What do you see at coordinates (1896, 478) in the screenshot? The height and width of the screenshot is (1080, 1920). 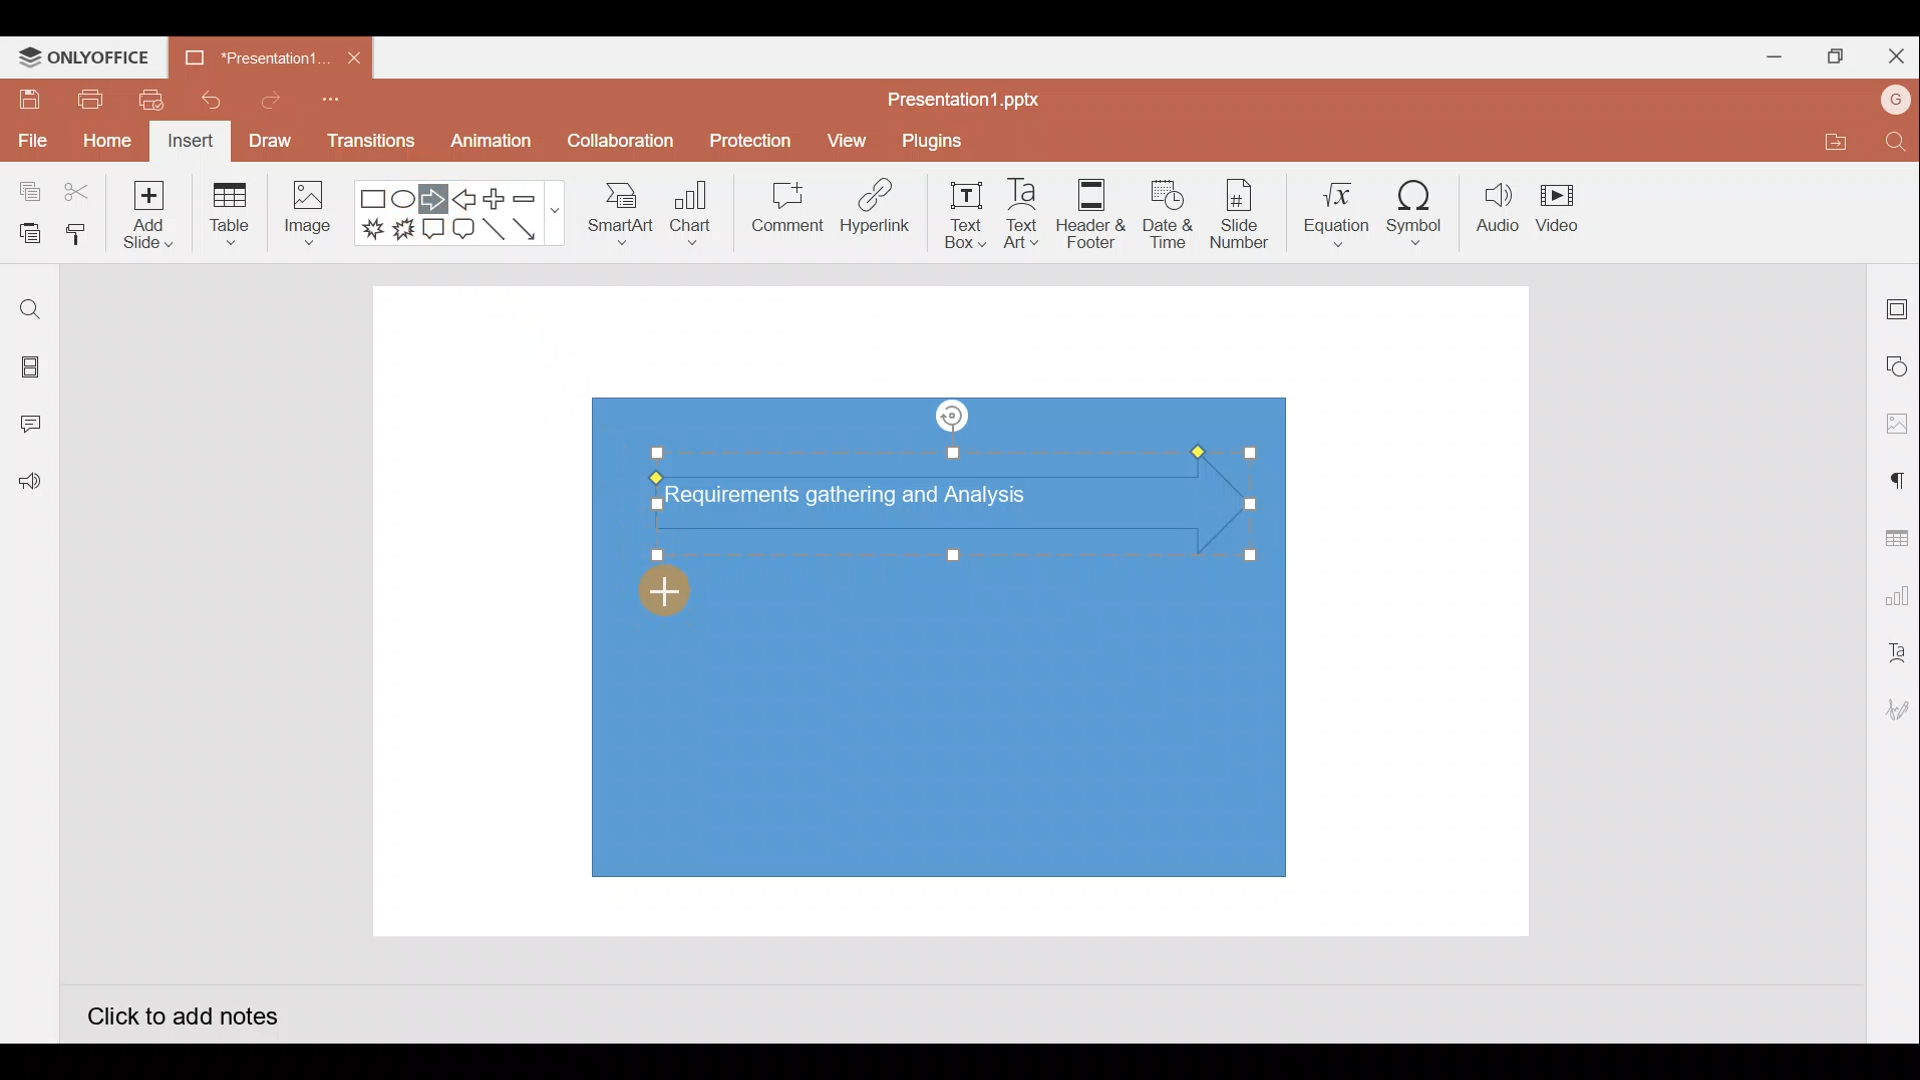 I see `Paragraph settings` at bounding box center [1896, 478].